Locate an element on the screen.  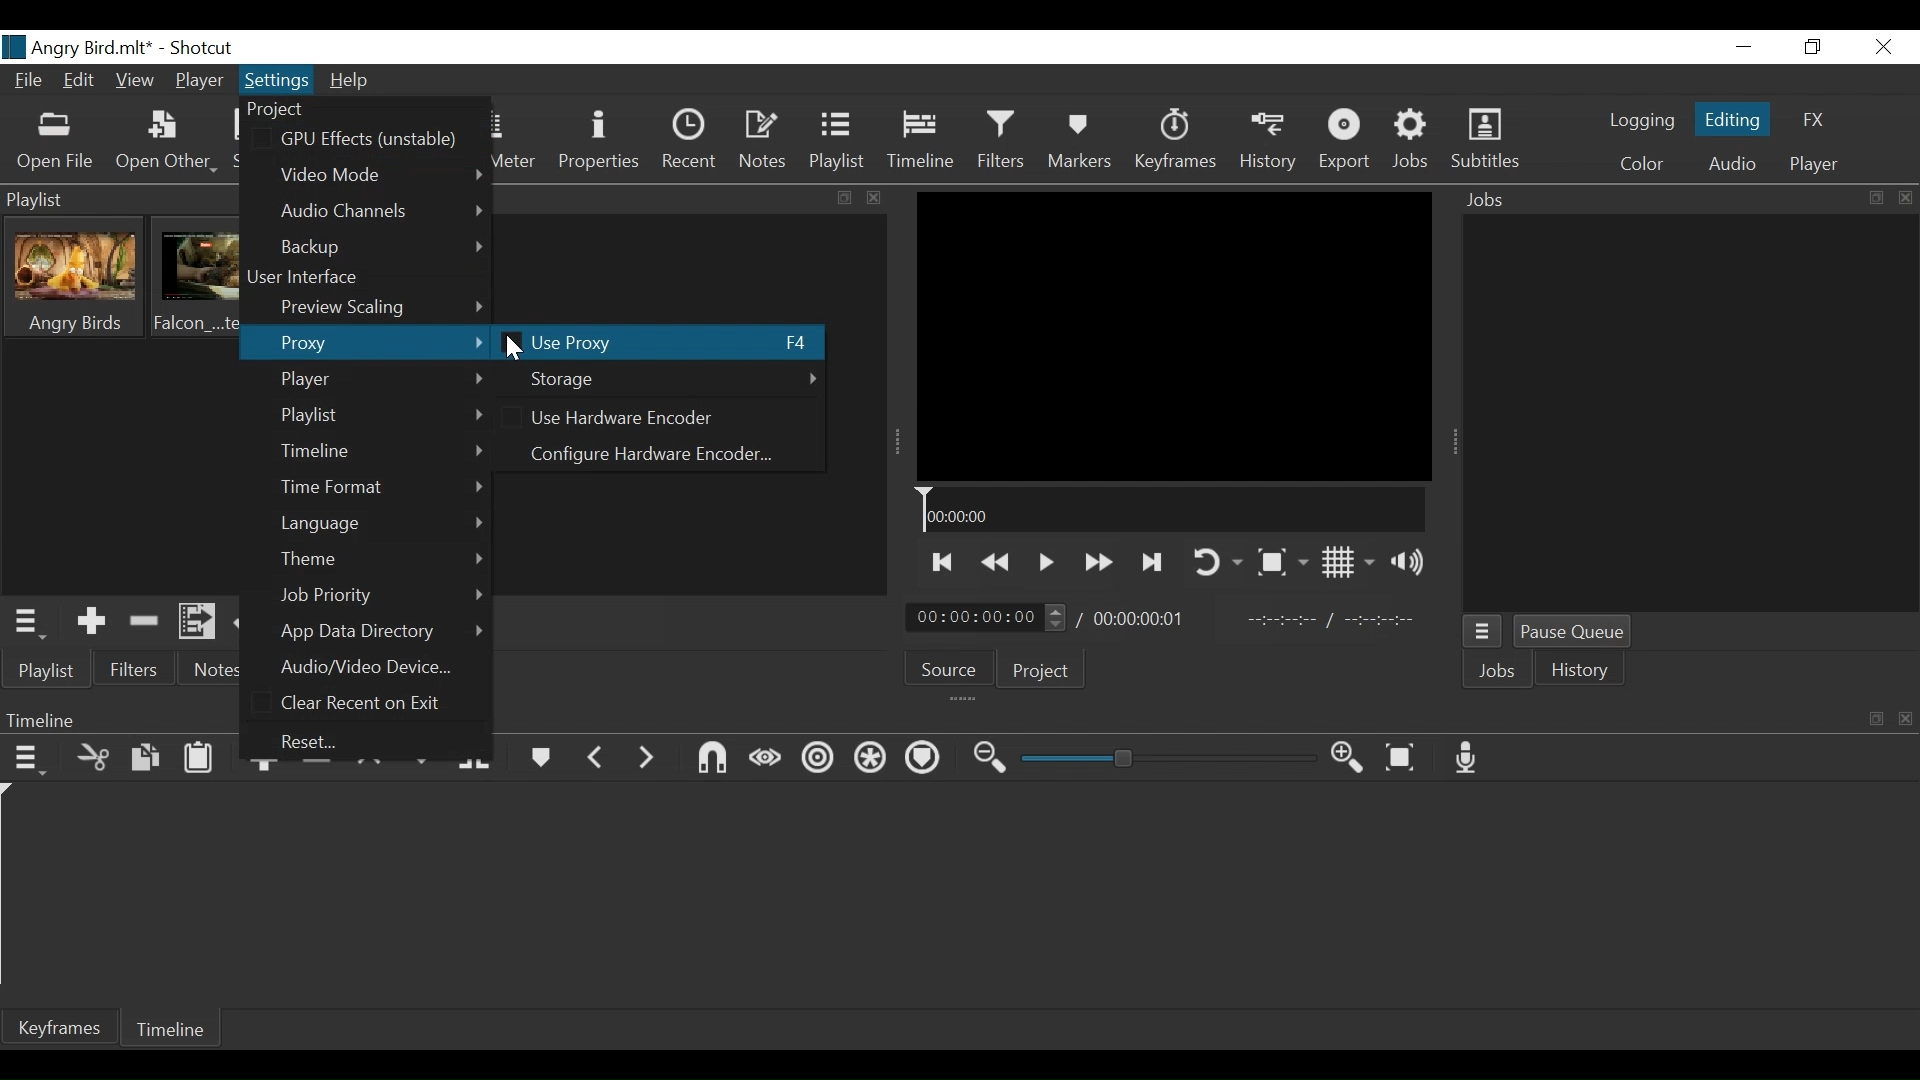
Playlist is located at coordinates (838, 140).